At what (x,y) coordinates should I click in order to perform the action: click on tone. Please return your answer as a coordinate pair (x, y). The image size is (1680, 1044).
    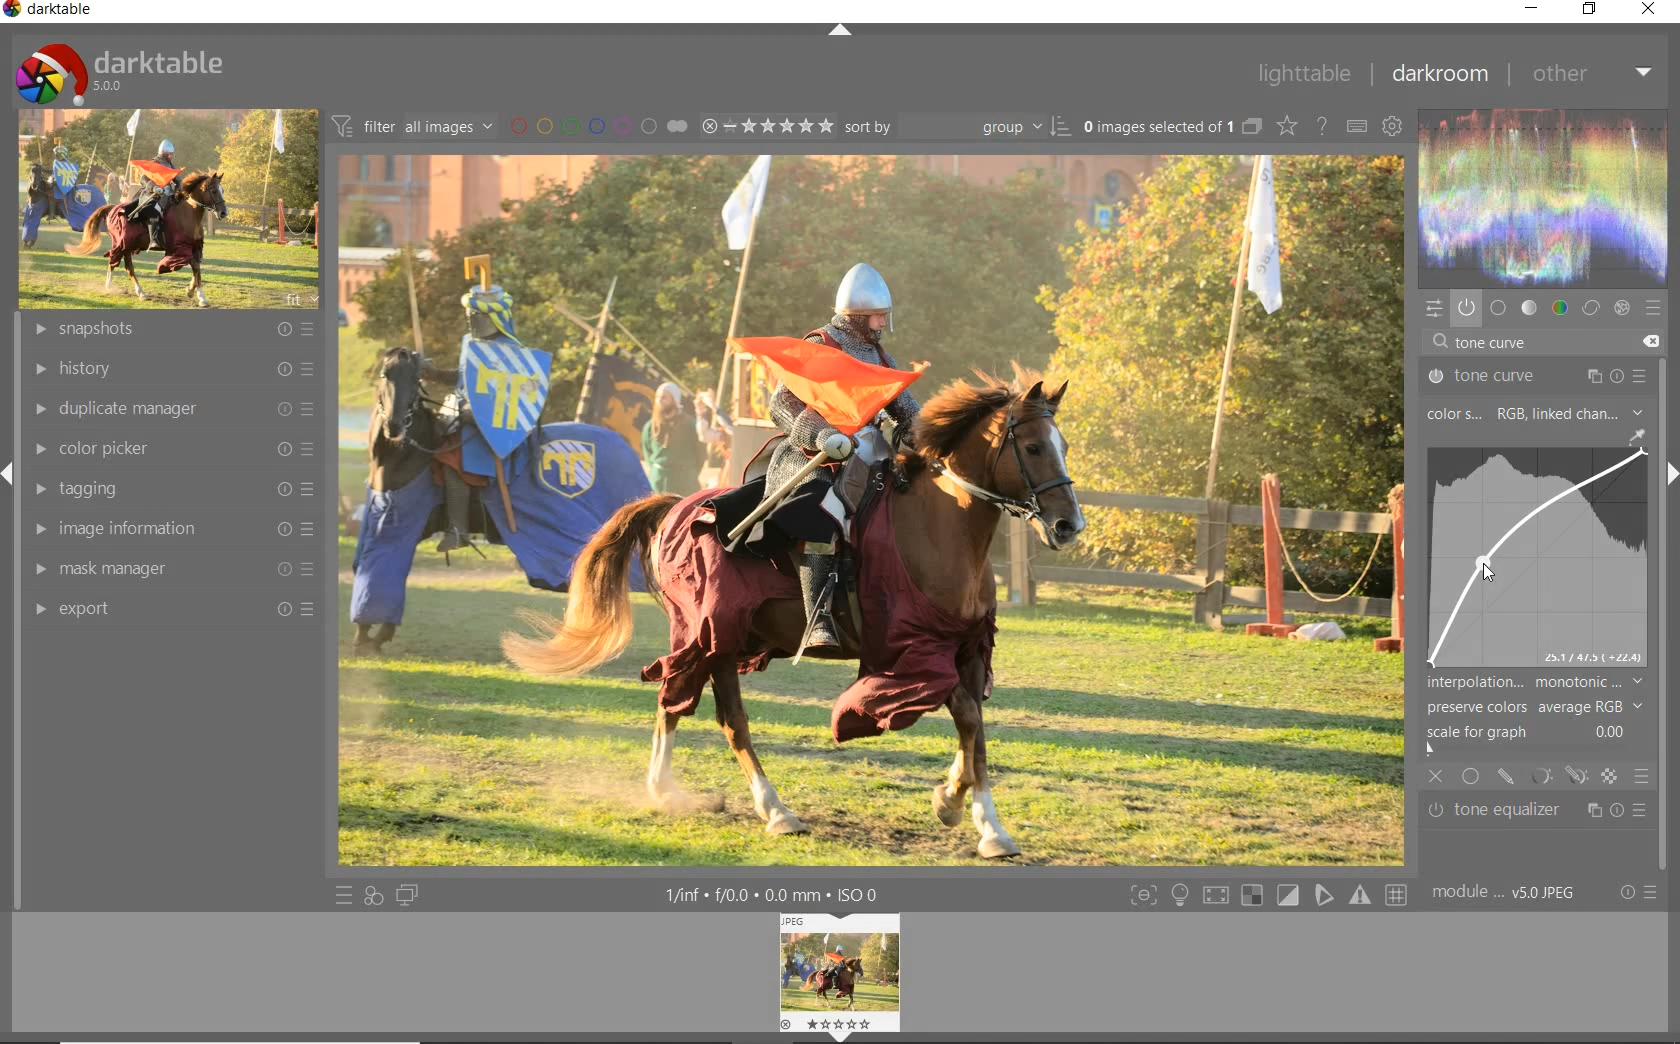
    Looking at the image, I should click on (1530, 308).